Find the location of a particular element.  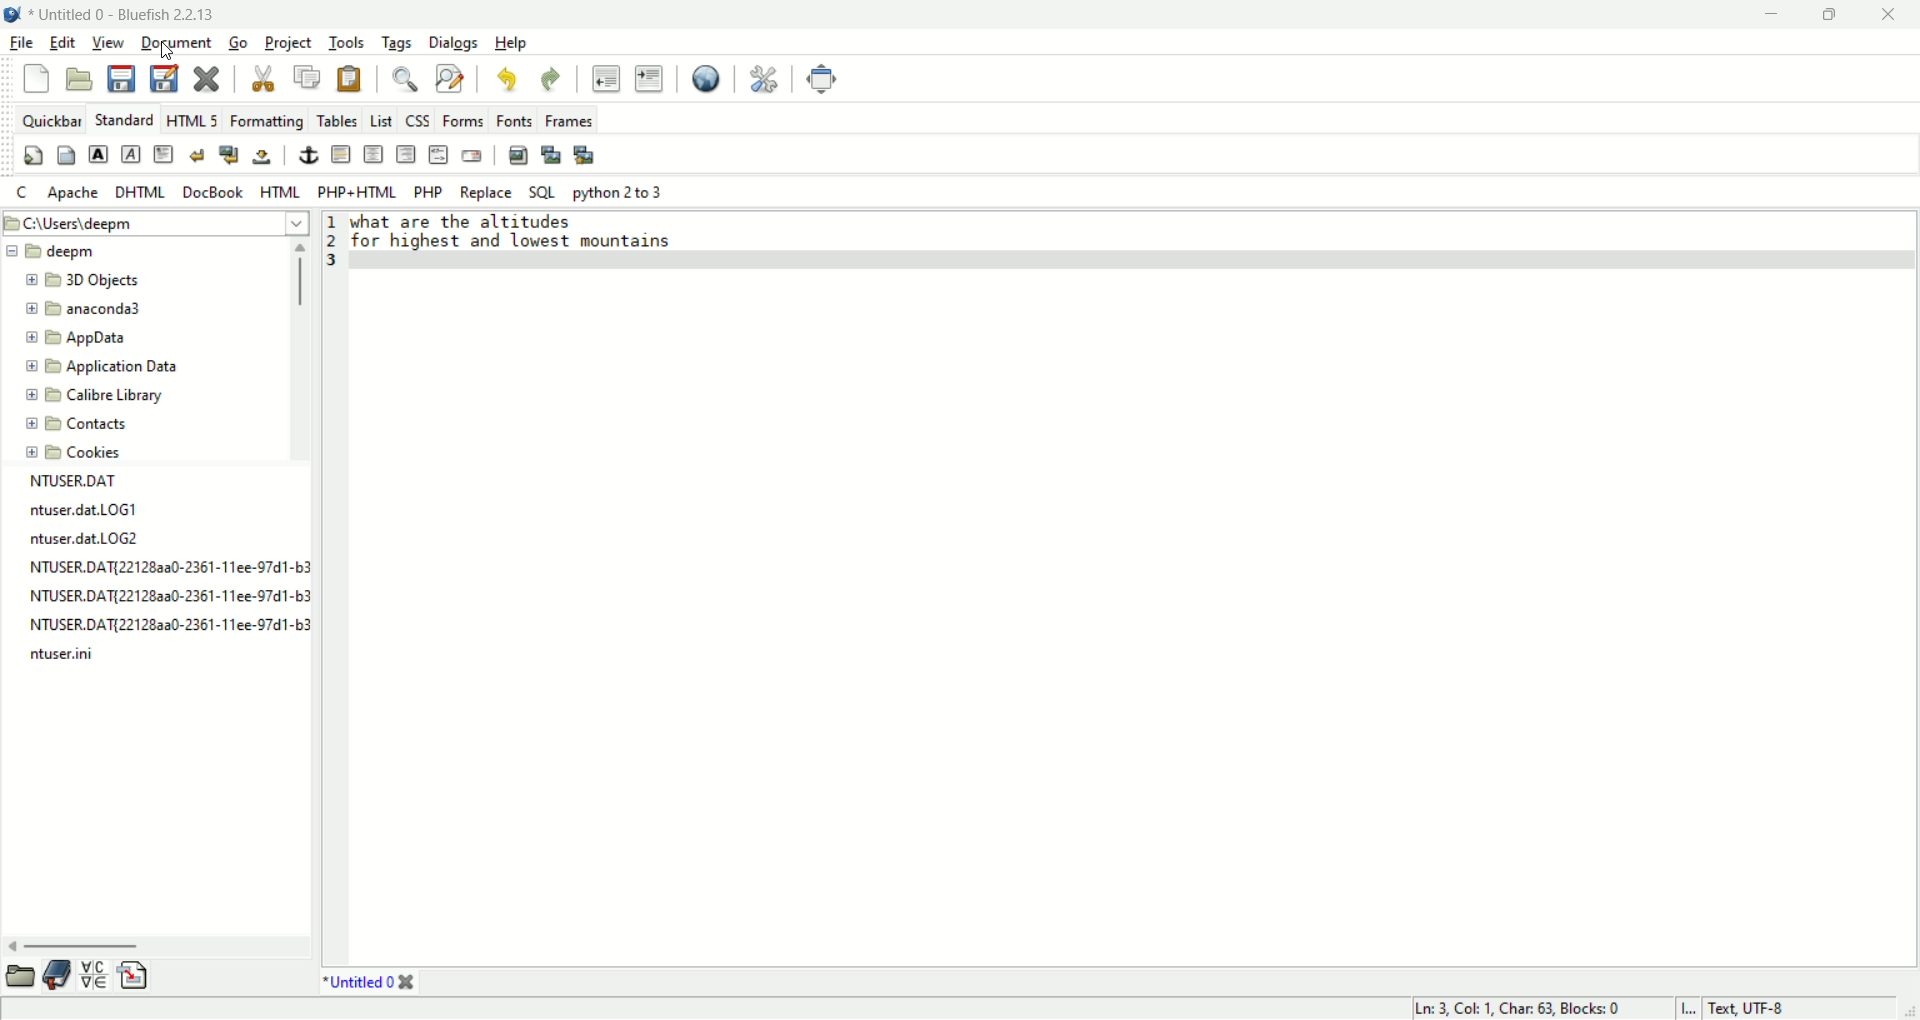

right justify is located at coordinates (406, 155).